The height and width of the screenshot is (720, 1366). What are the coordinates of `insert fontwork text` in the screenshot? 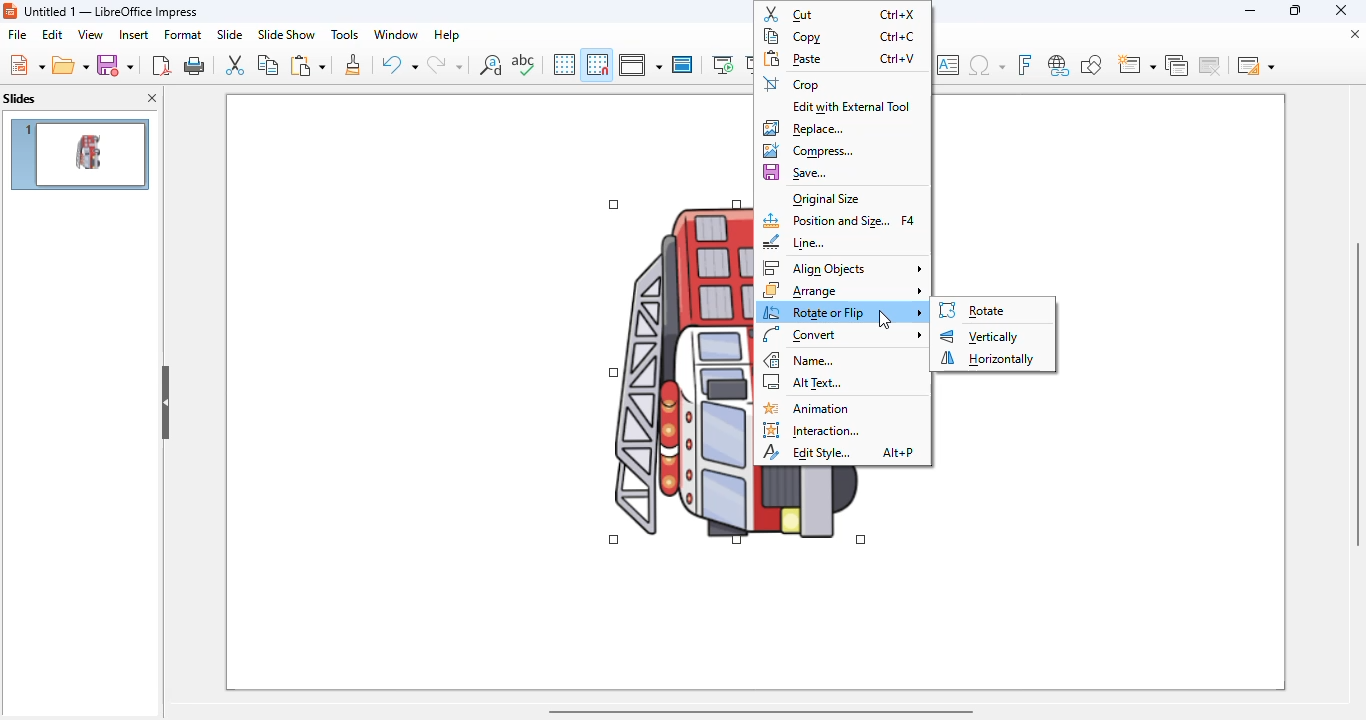 It's located at (1026, 64).